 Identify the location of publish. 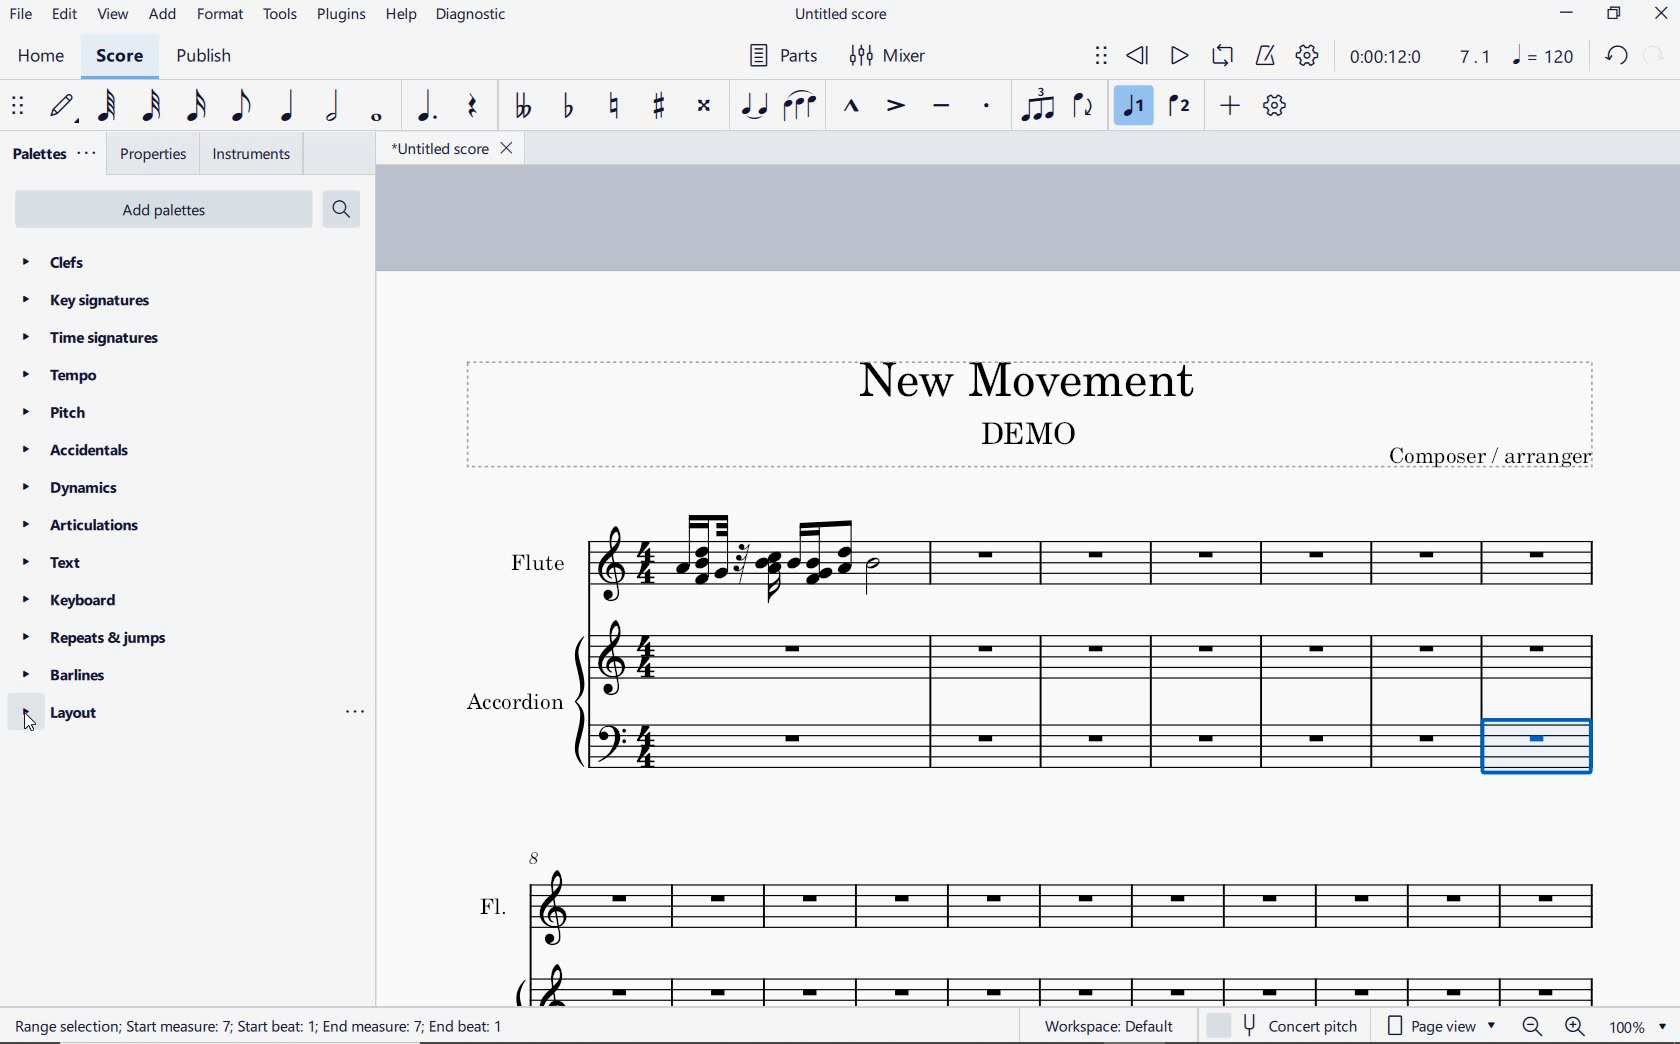
(202, 58).